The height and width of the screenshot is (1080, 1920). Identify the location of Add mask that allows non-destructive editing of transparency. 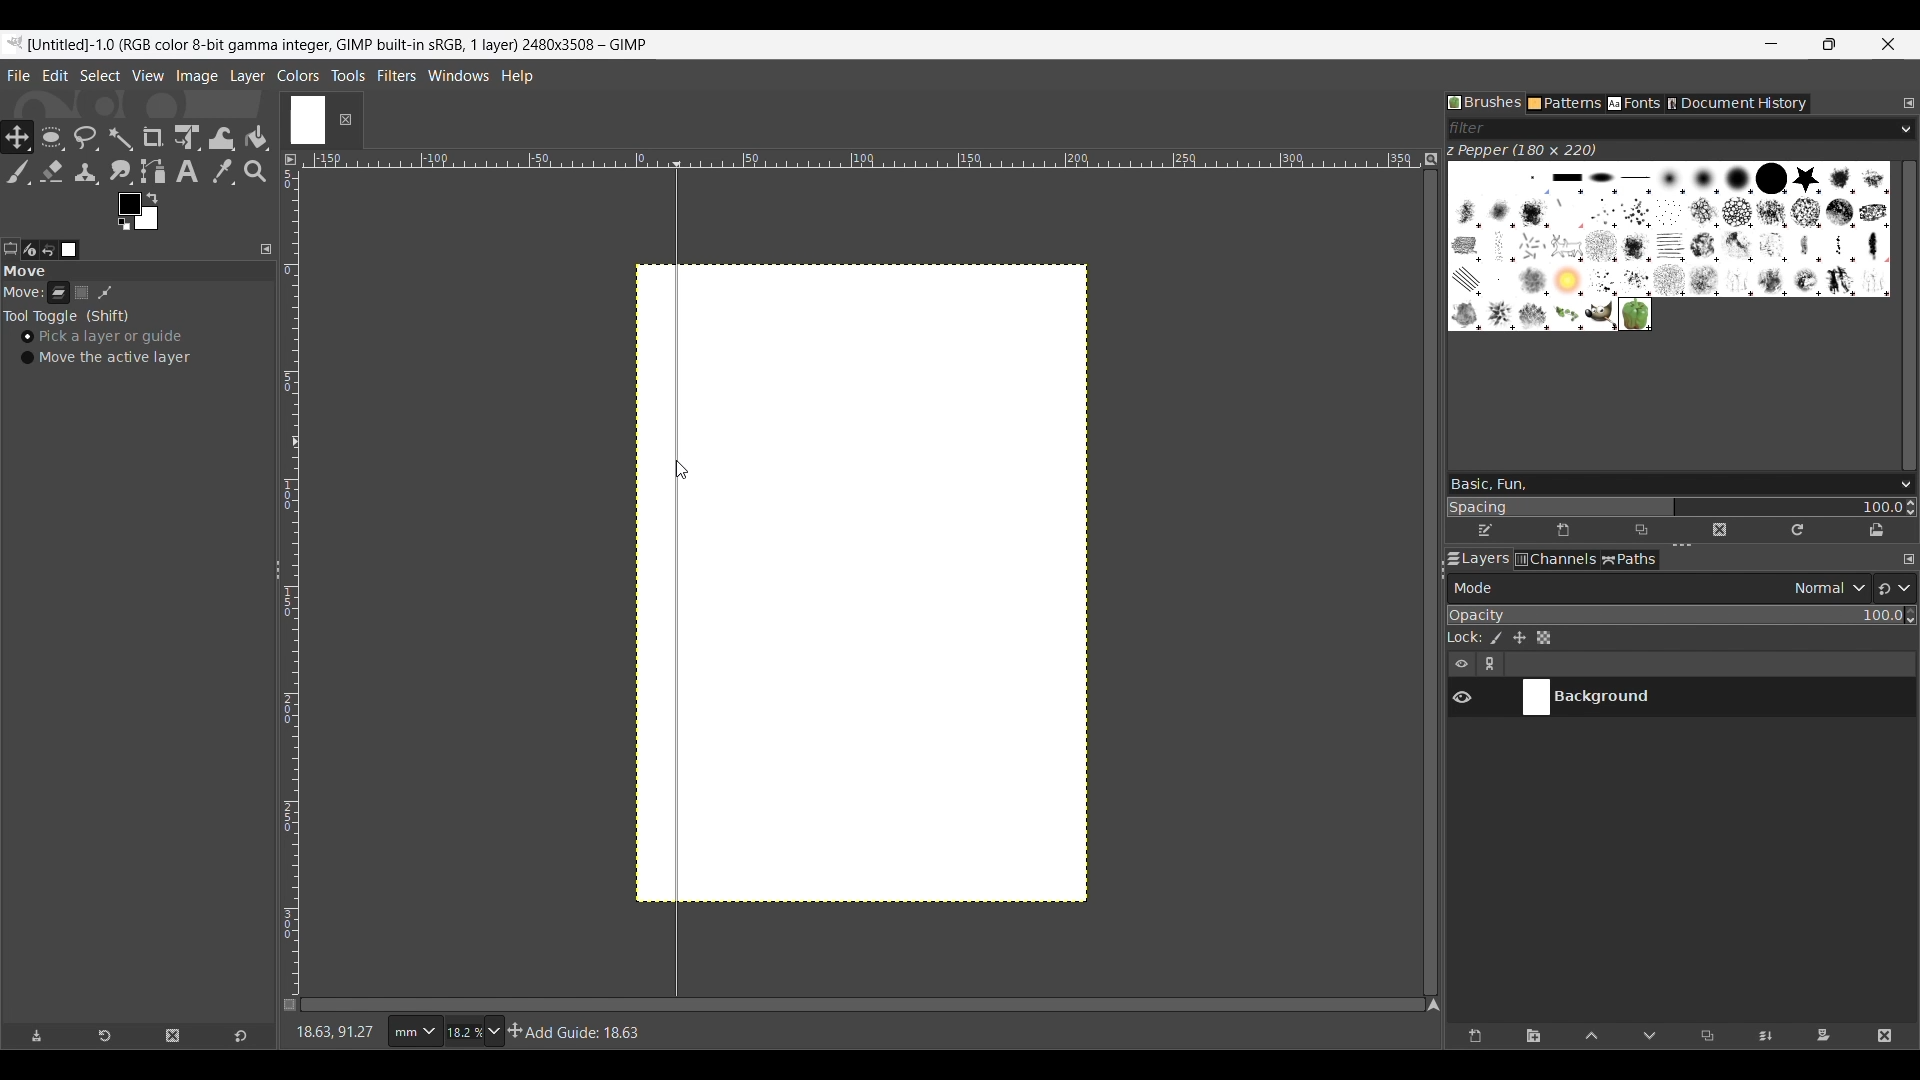
(1823, 1037).